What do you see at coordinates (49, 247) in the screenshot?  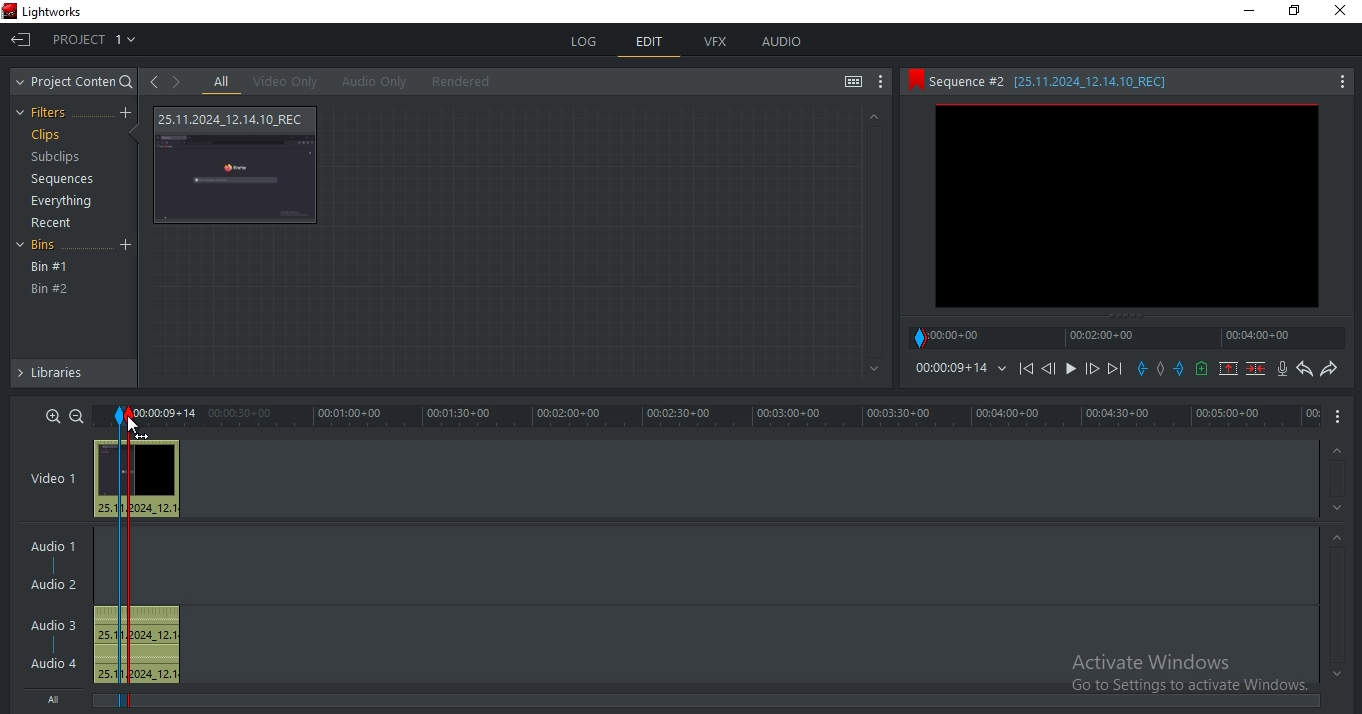 I see `bins` at bounding box center [49, 247].